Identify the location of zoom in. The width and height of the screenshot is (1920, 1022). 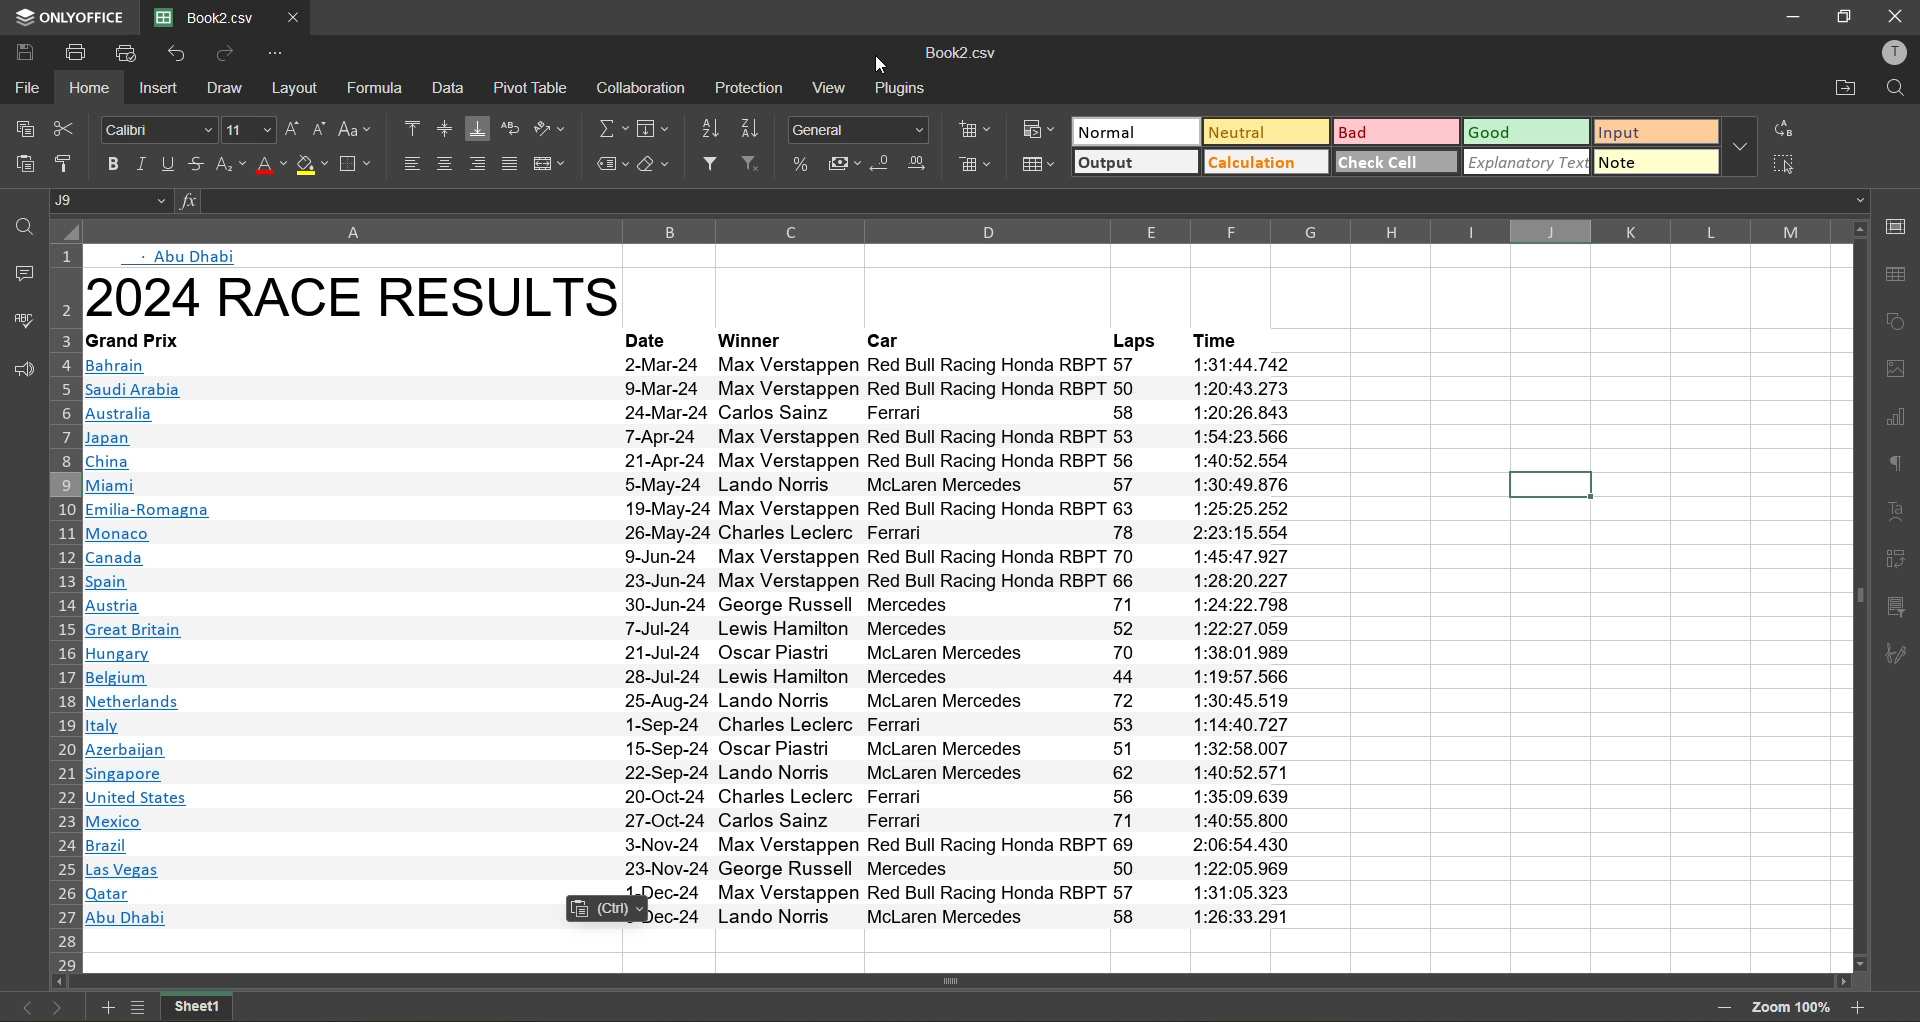
(1862, 1008).